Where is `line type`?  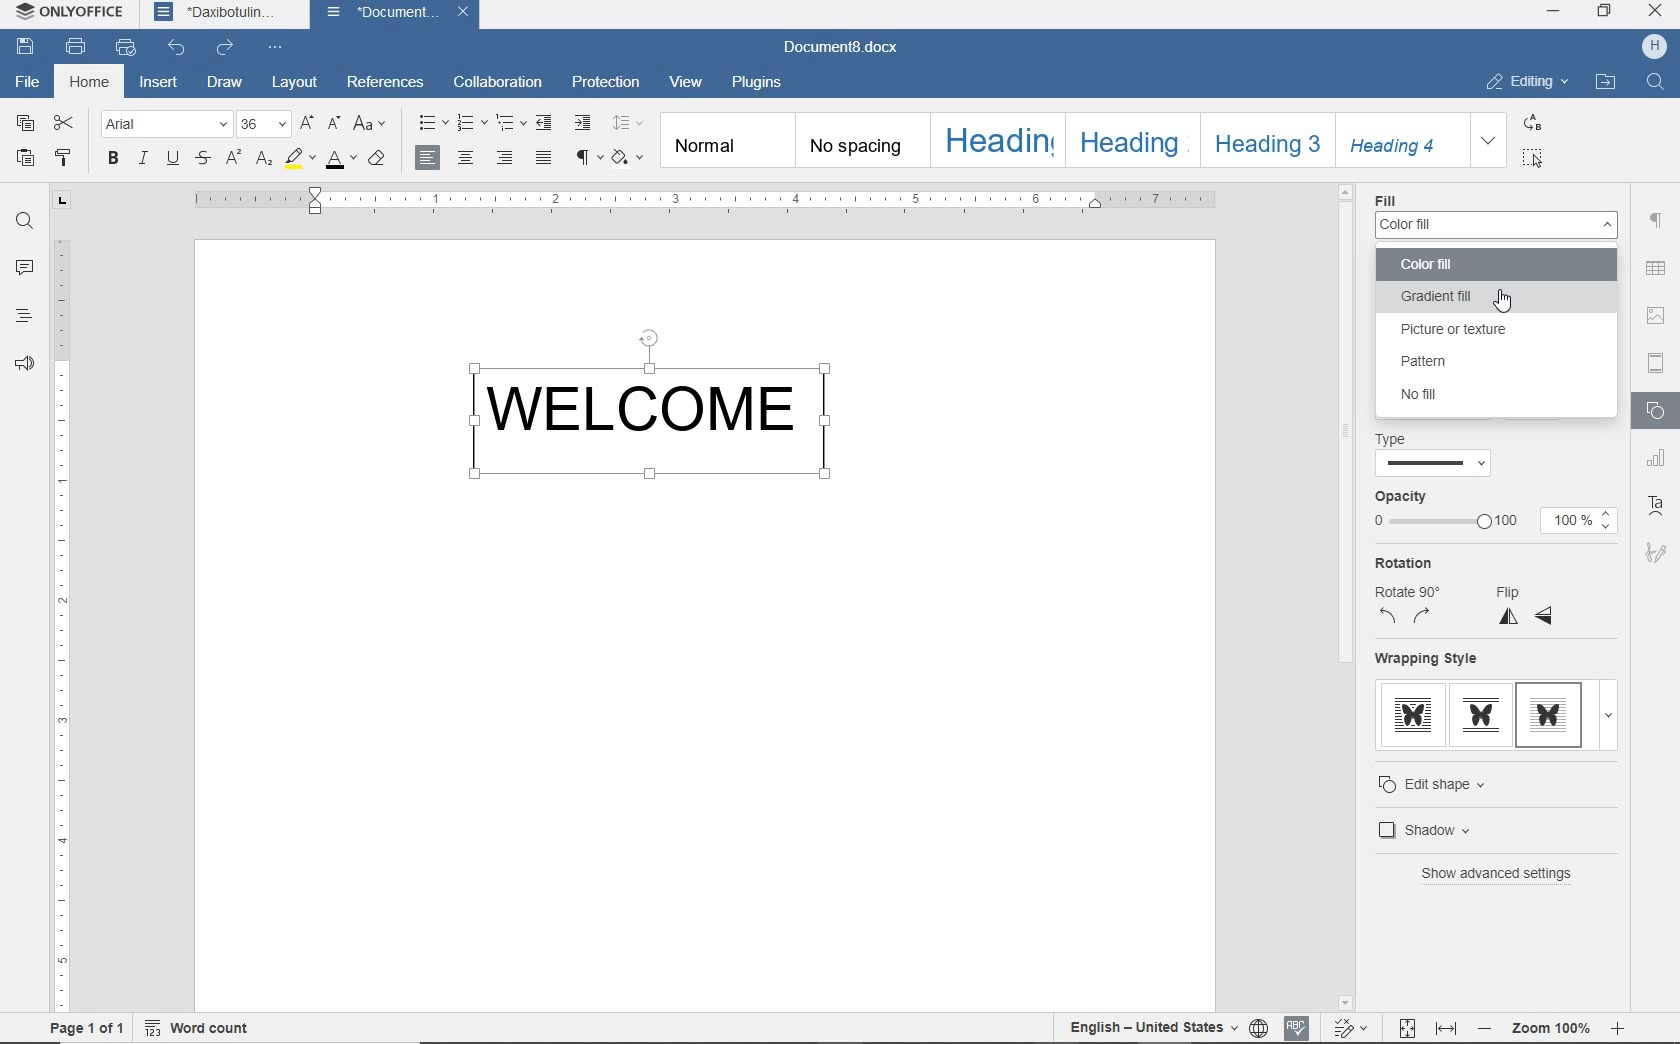
line type is located at coordinates (1434, 465).